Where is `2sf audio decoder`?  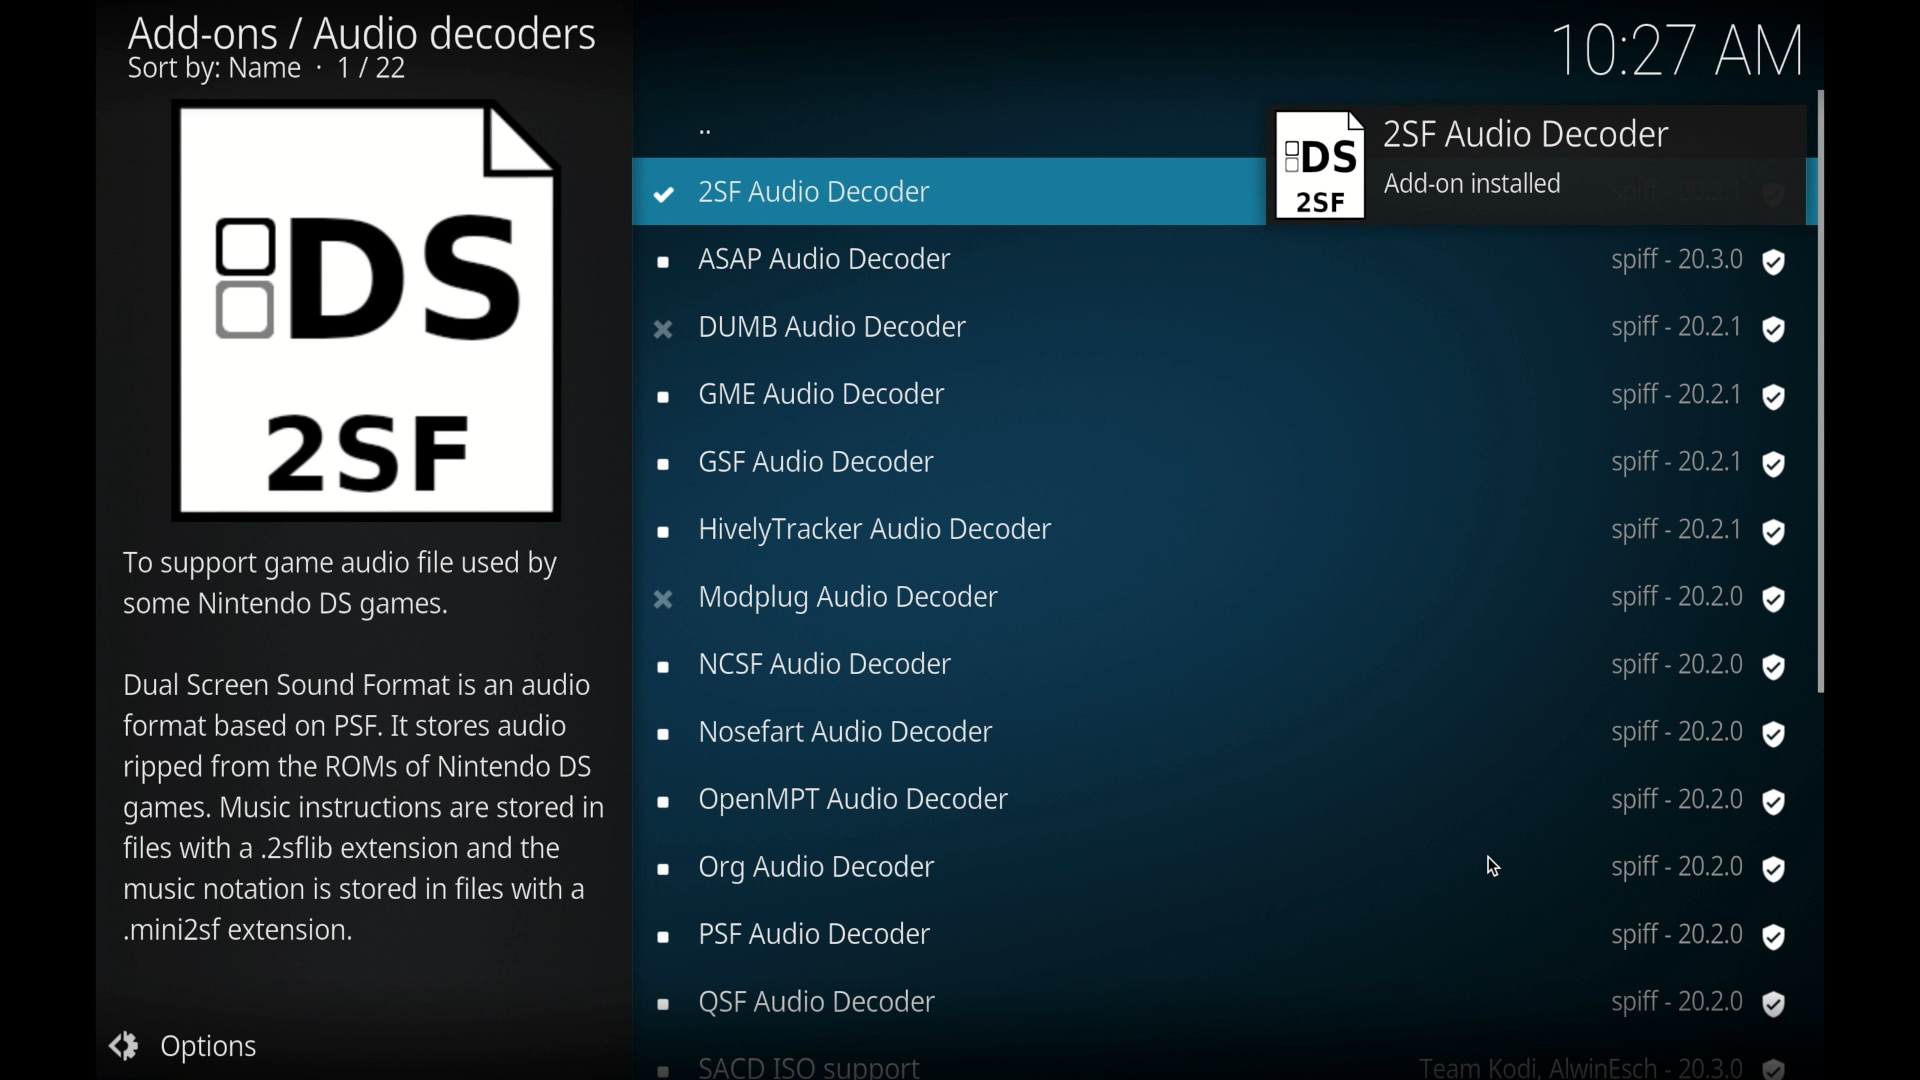
2sf audio decoder is located at coordinates (1535, 168).